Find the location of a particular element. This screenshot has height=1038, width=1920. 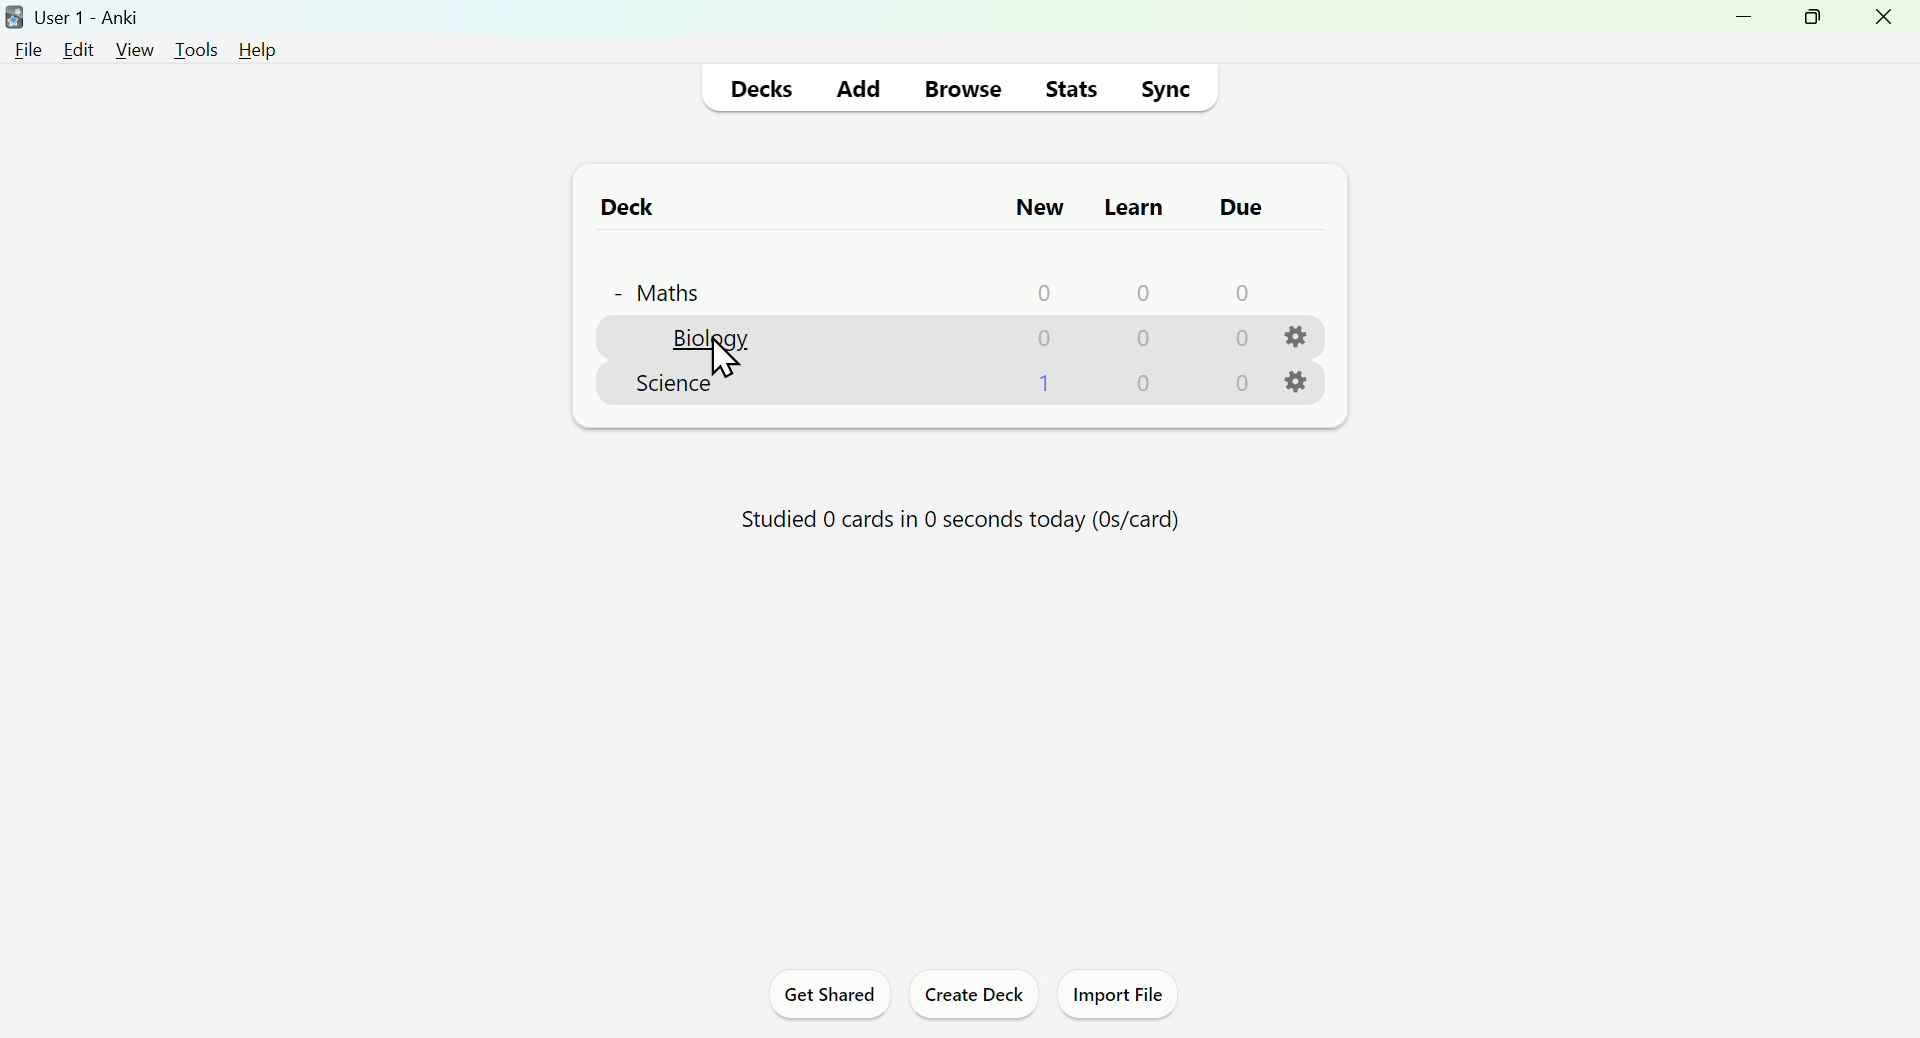

0 is located at coordinates (1042, 341).